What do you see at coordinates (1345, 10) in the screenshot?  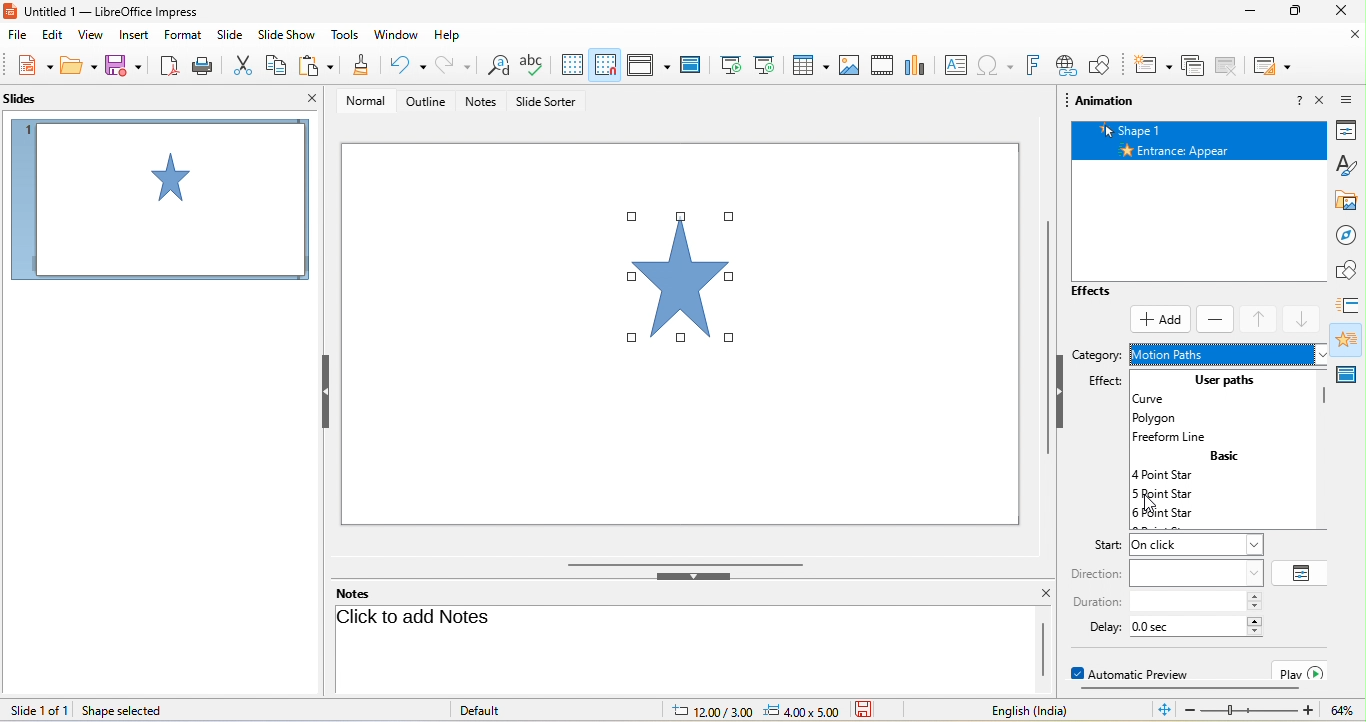 I see `close` at bounding box center [1345, 10].